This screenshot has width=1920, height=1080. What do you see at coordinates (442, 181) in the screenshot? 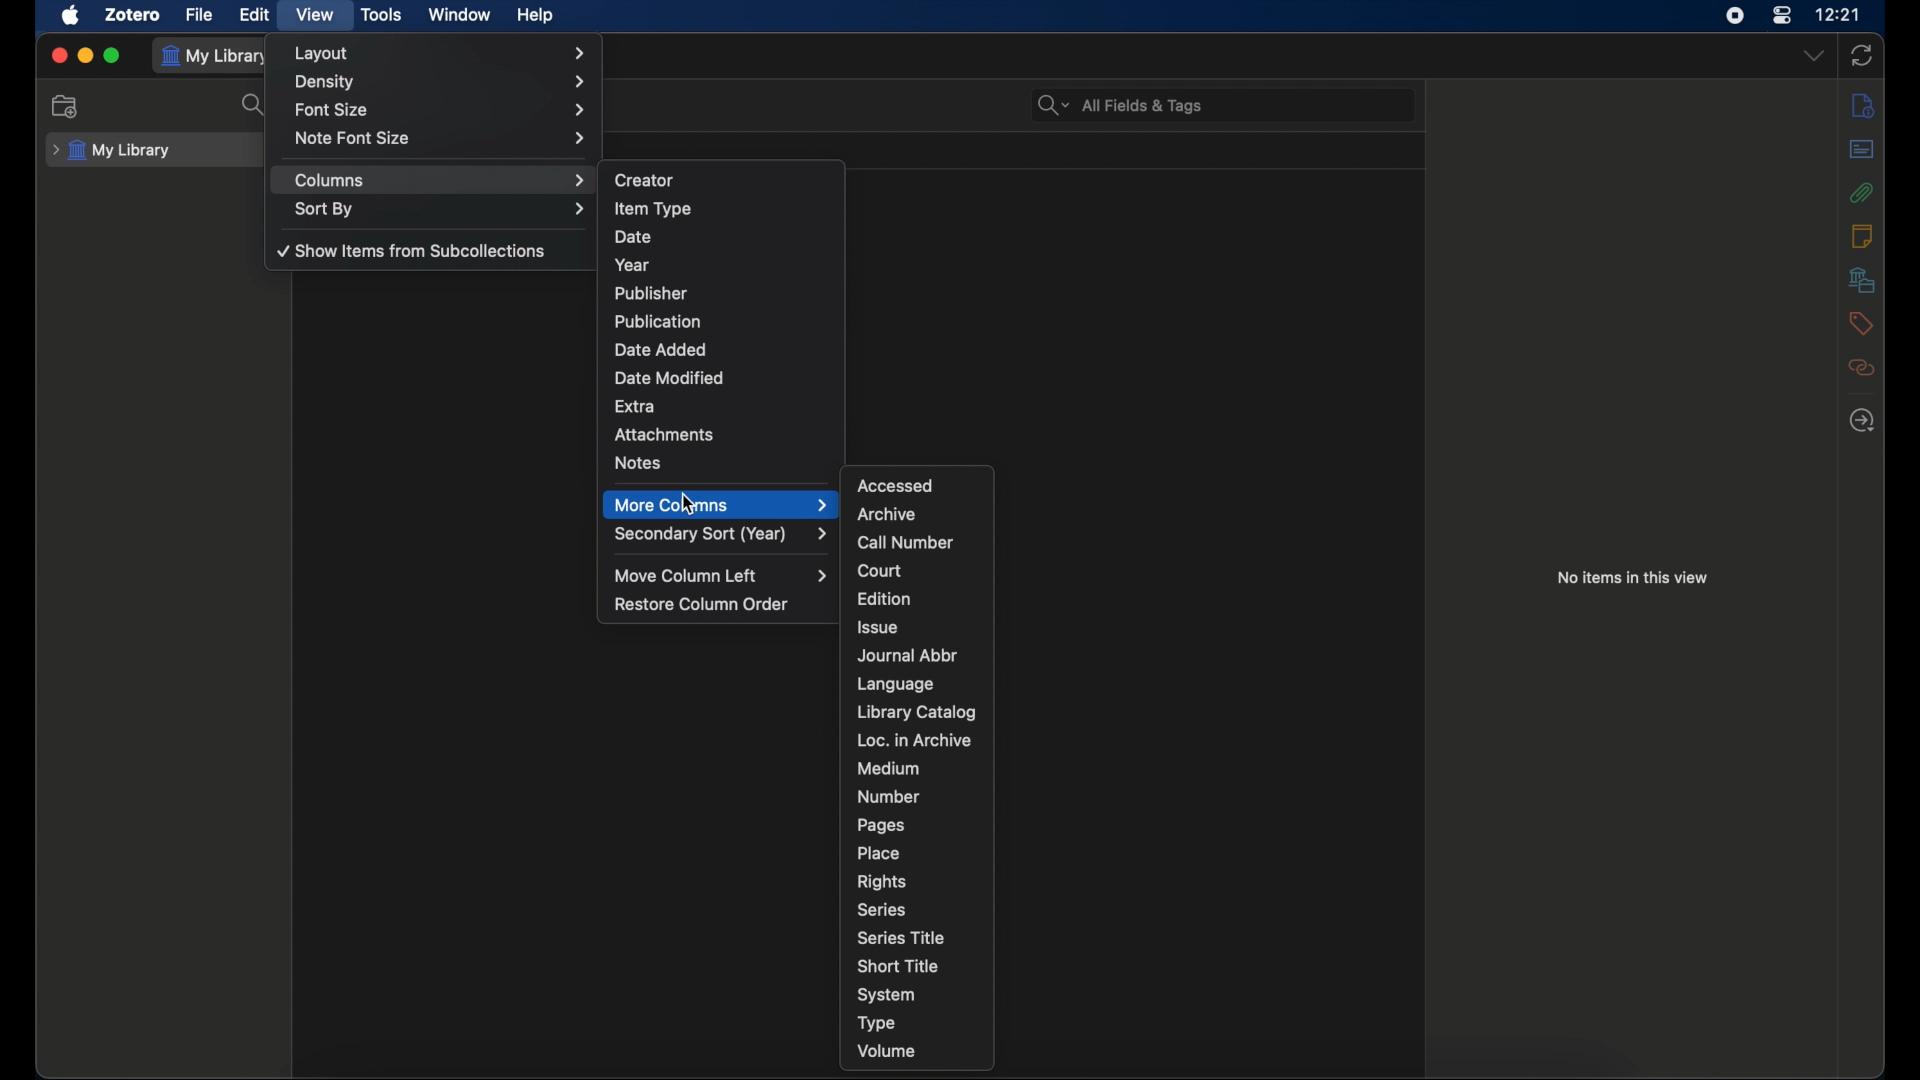
I see `columns` at bounding box center [442, 181].